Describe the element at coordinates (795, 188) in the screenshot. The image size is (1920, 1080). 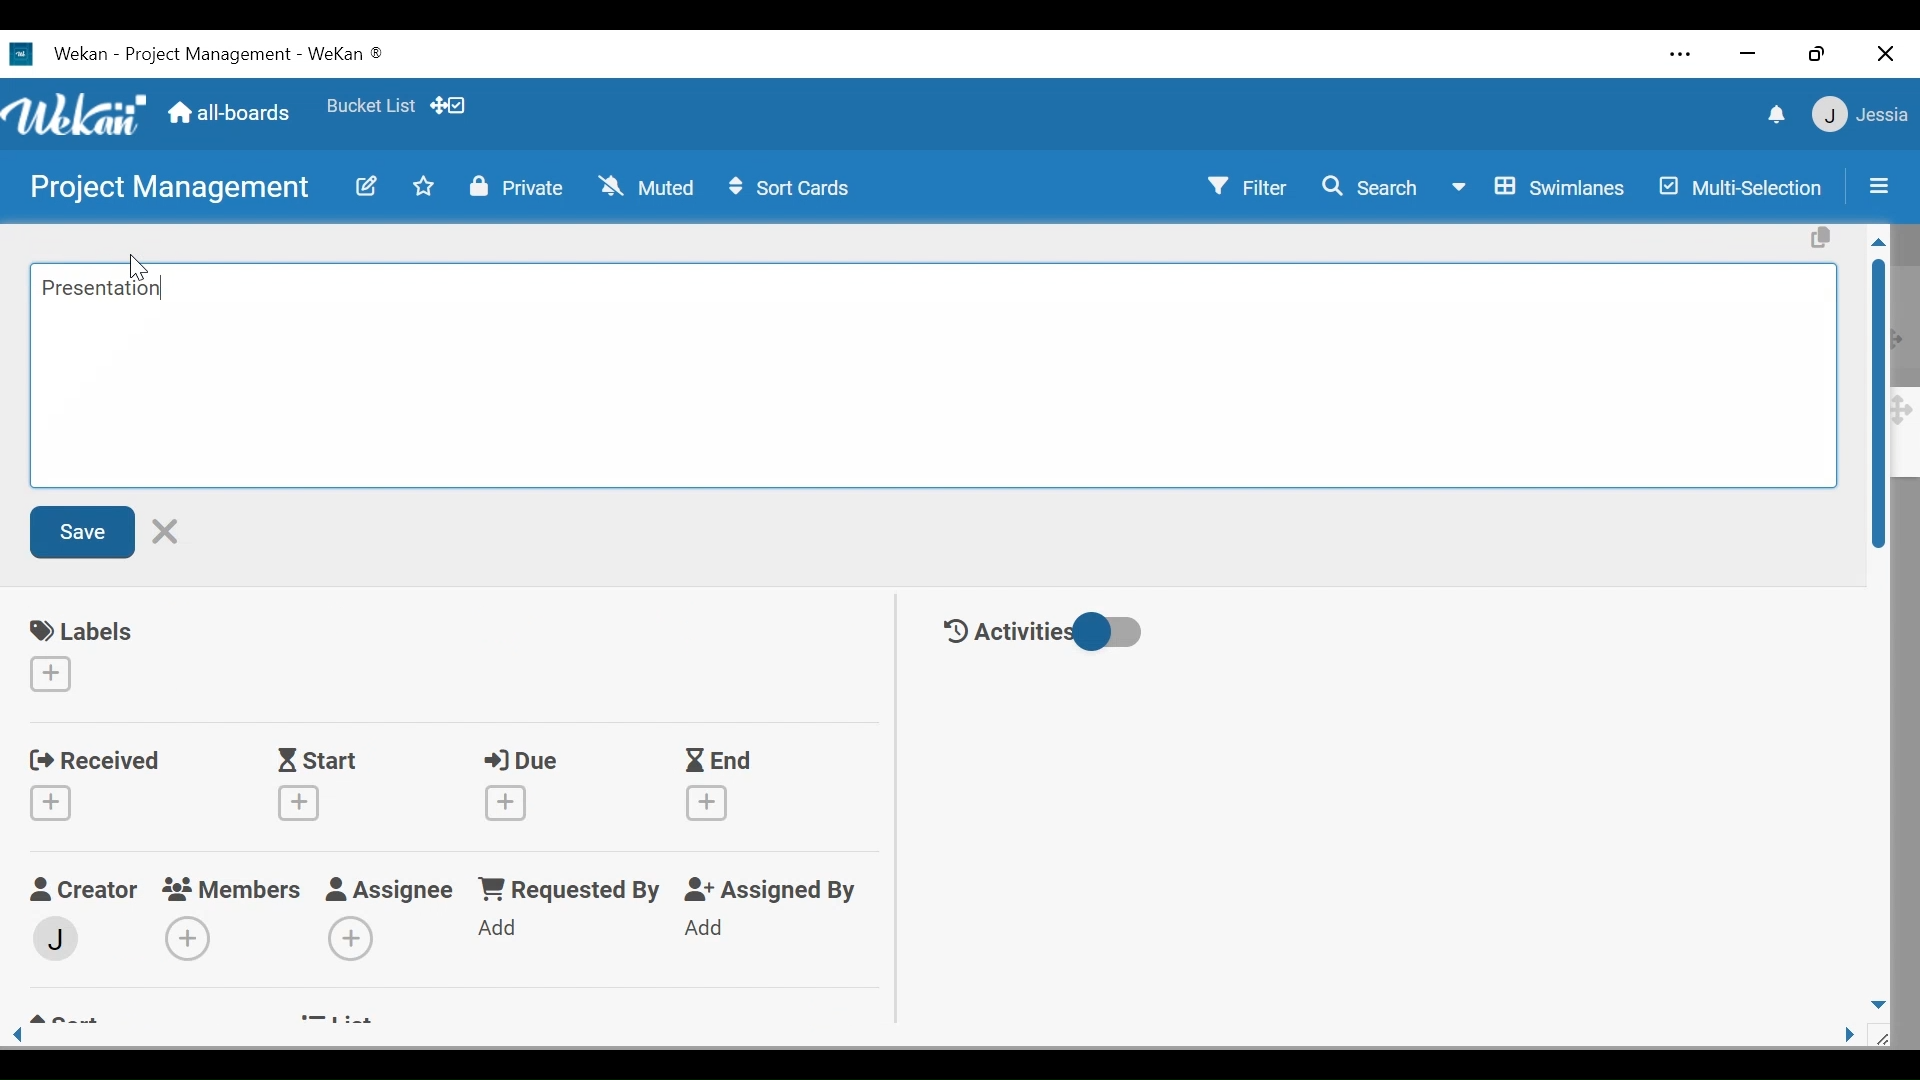
I see `Sort Cards` at that location.